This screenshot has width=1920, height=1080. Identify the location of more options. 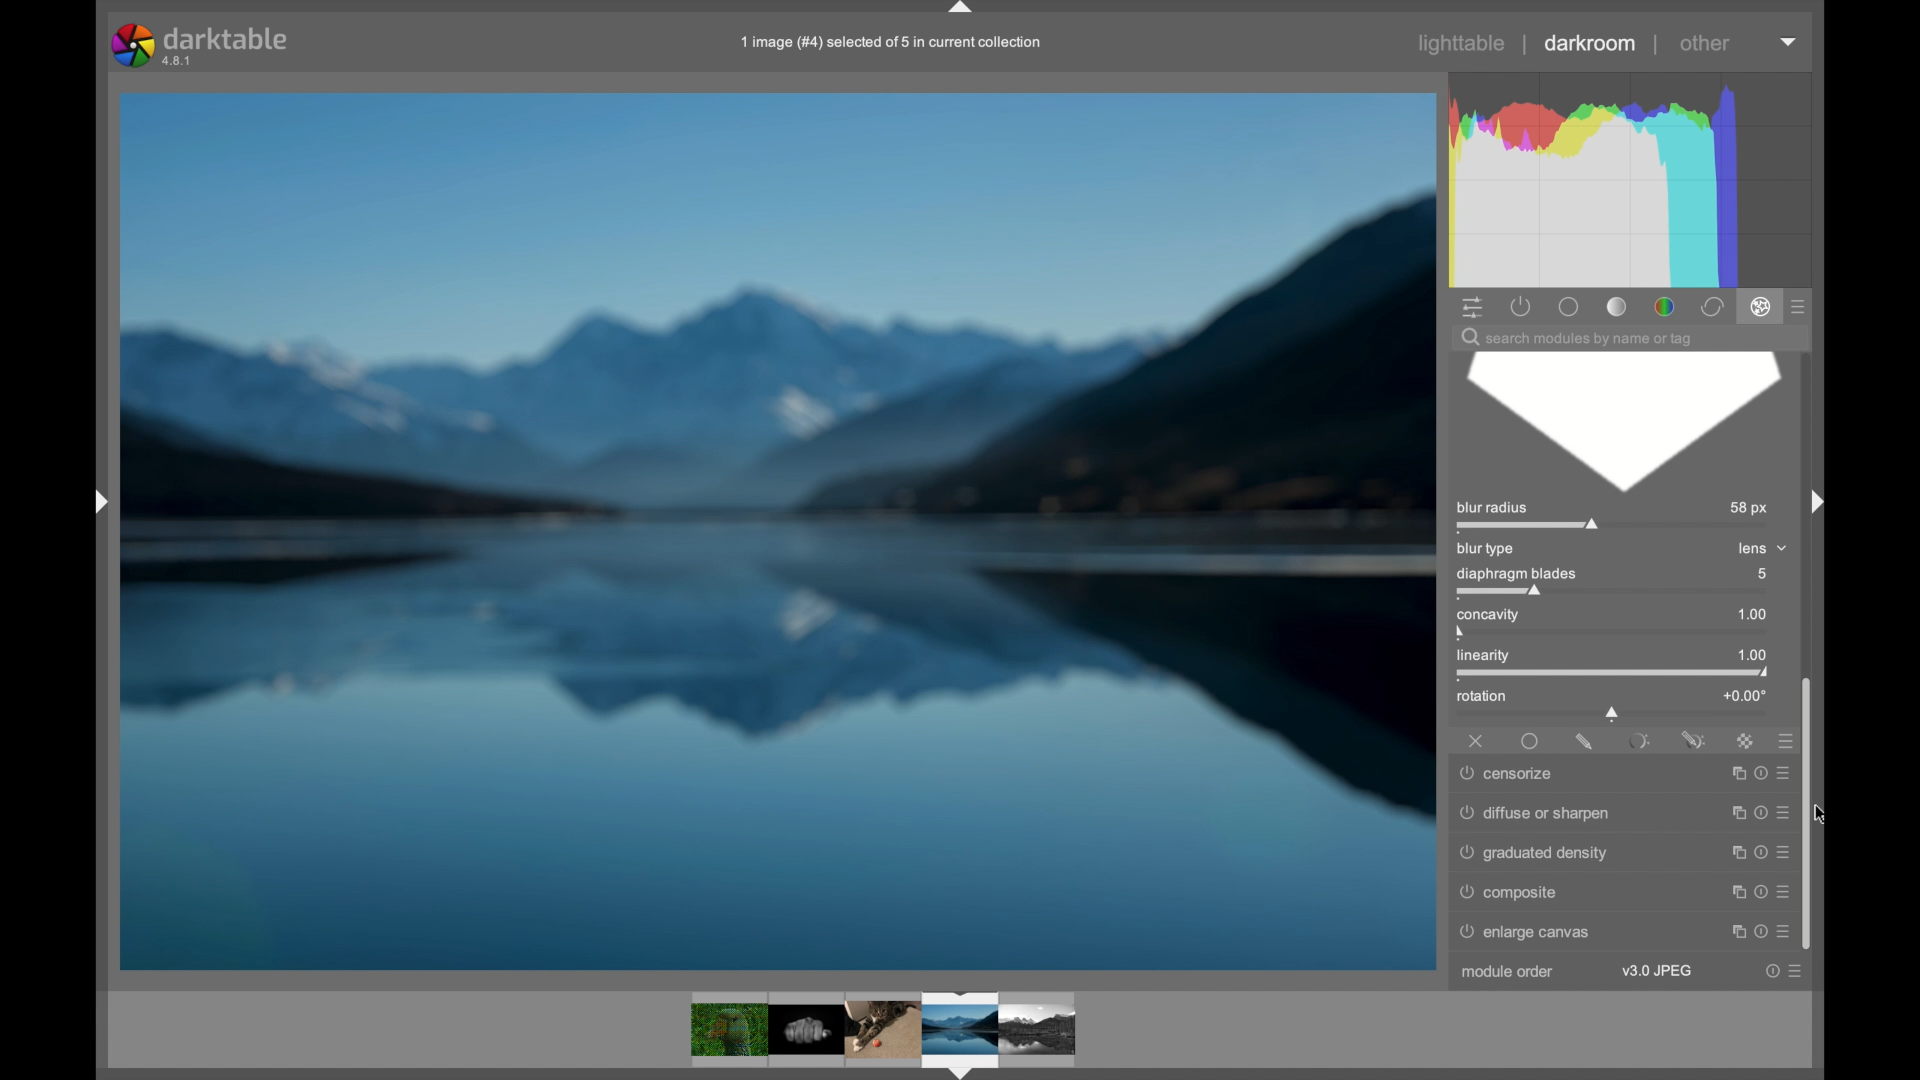
(1786, 926).